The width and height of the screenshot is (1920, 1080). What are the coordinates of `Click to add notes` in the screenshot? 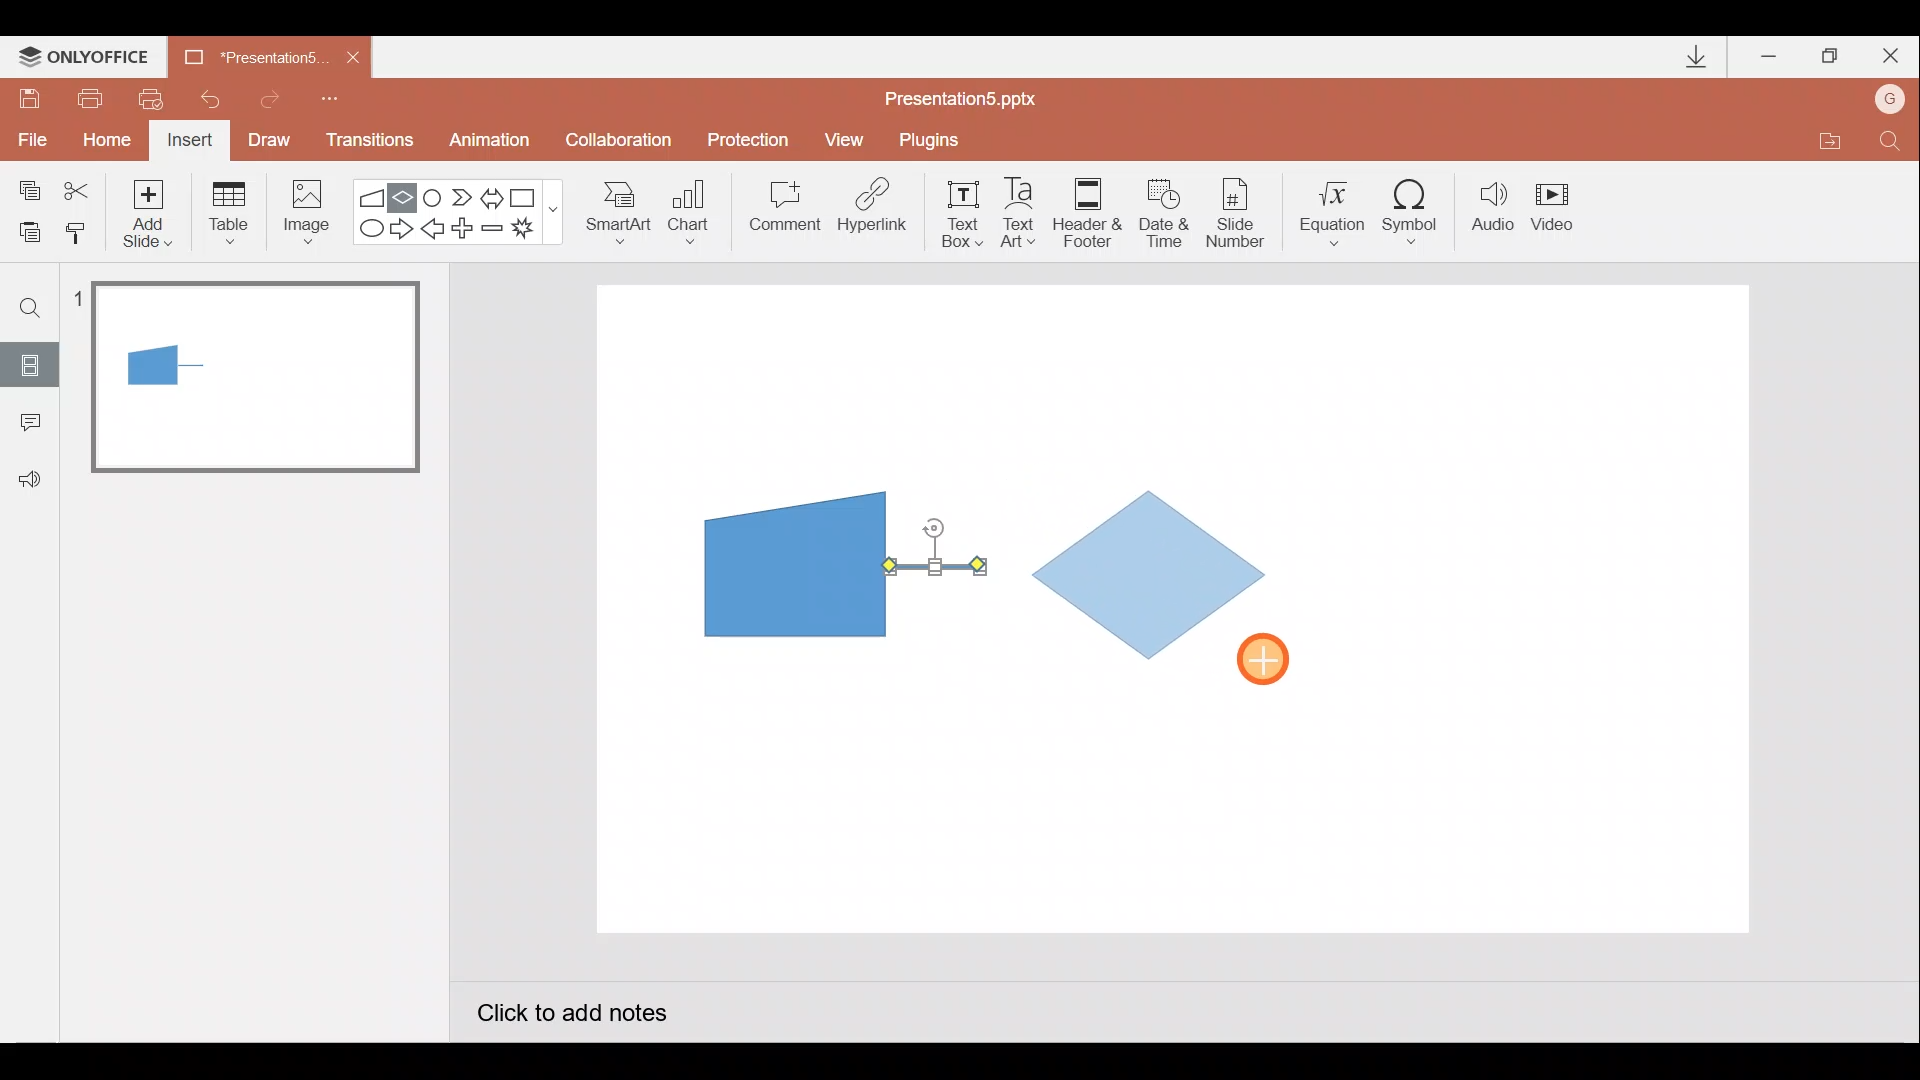 It's located at (570, 1016).